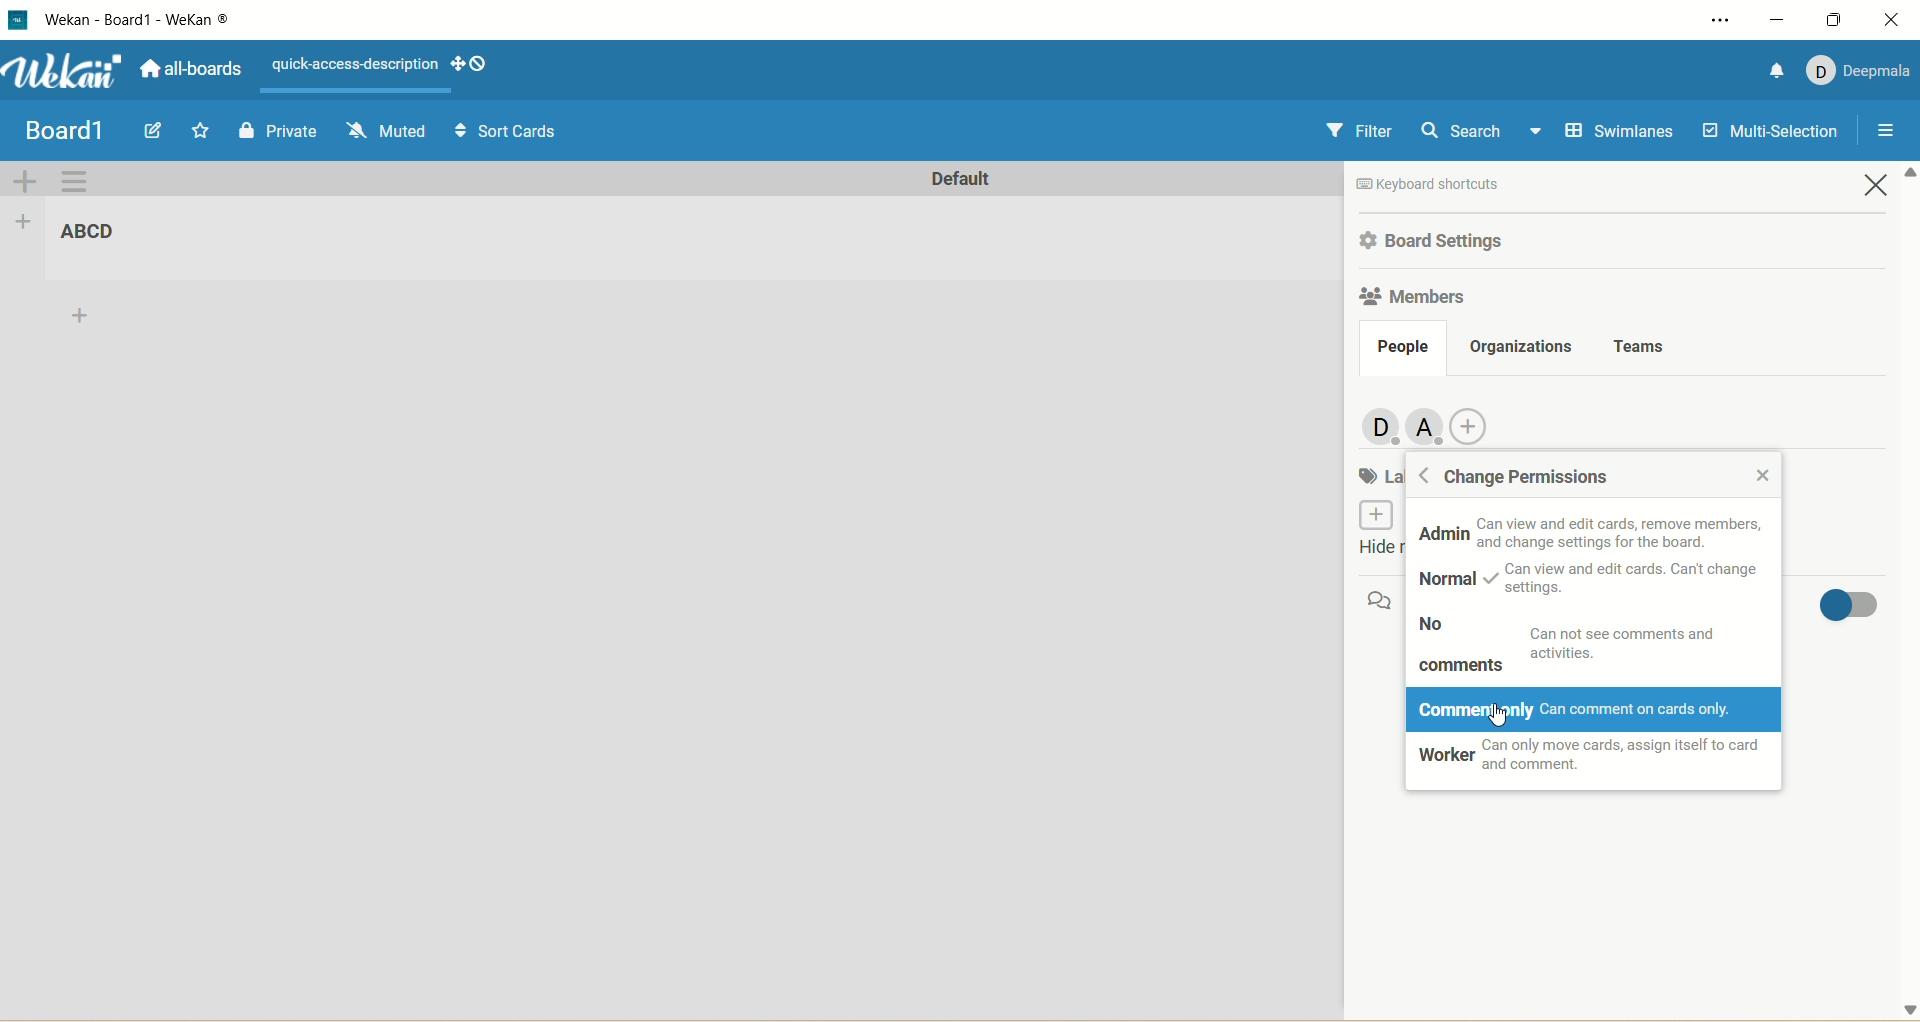  Describe the element at coordinates (1521, 477) in the screenshot. I see `change permission` at that location.